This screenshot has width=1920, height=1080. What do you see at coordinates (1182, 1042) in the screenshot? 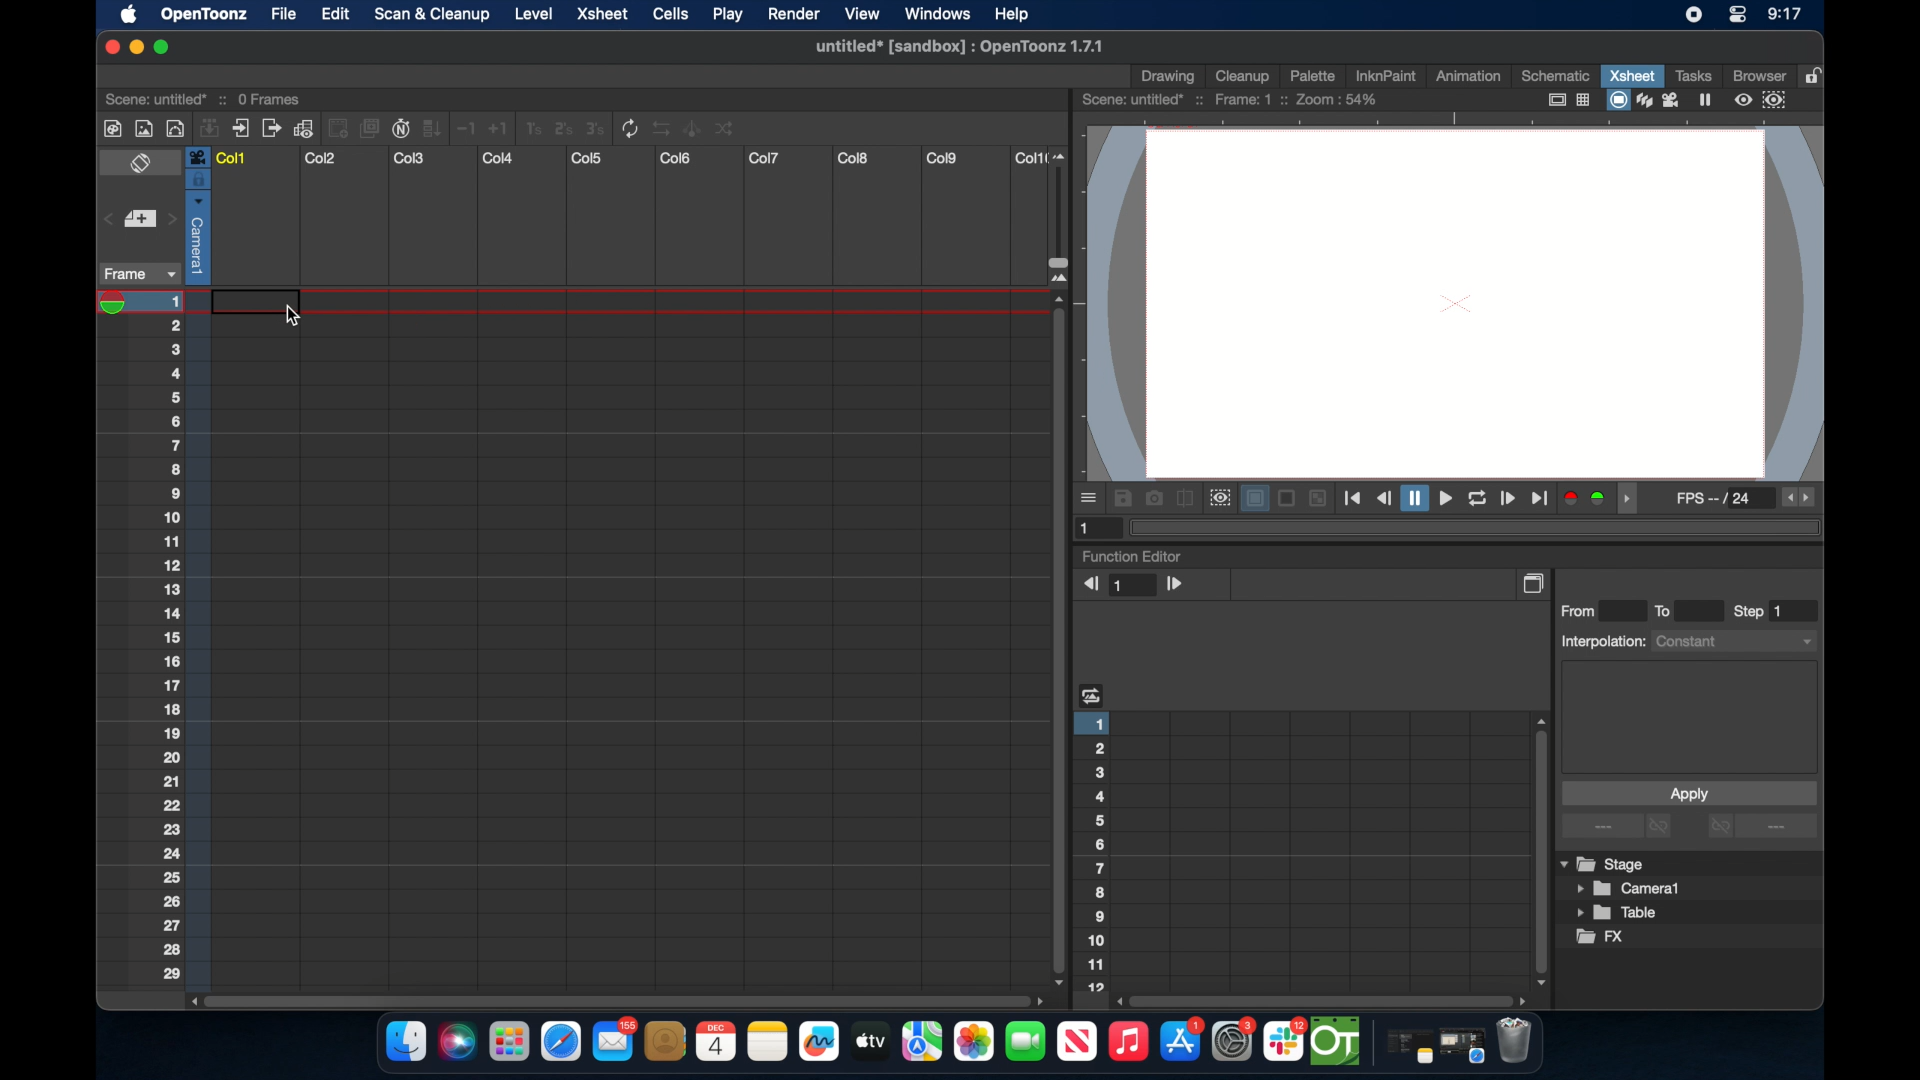
I see `appstore` at bounding box center [1182, 1042].